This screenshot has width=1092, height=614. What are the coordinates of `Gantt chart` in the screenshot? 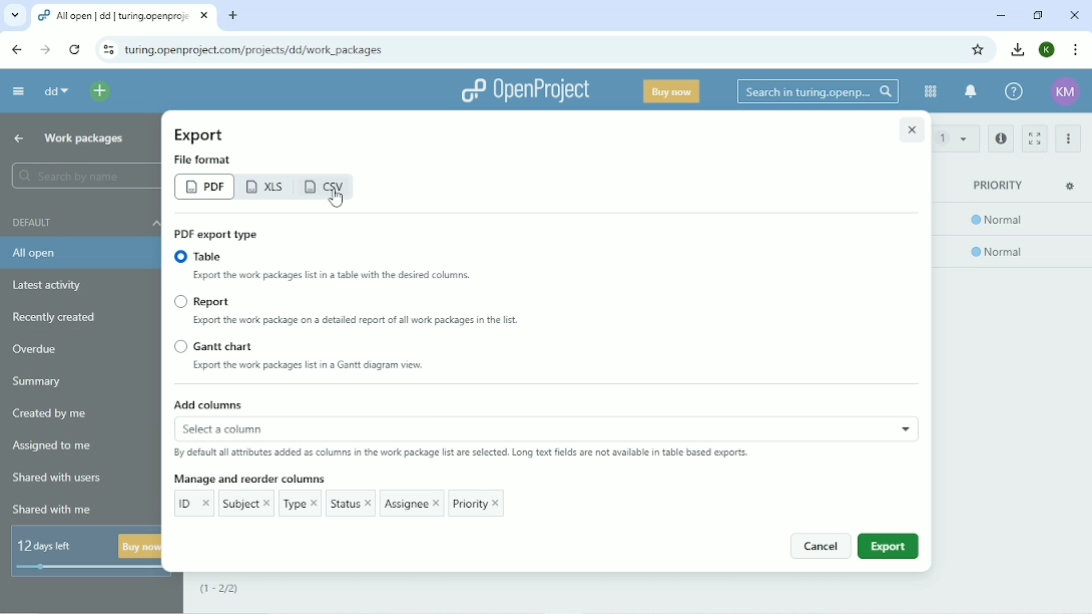 It's located at (214, 347).